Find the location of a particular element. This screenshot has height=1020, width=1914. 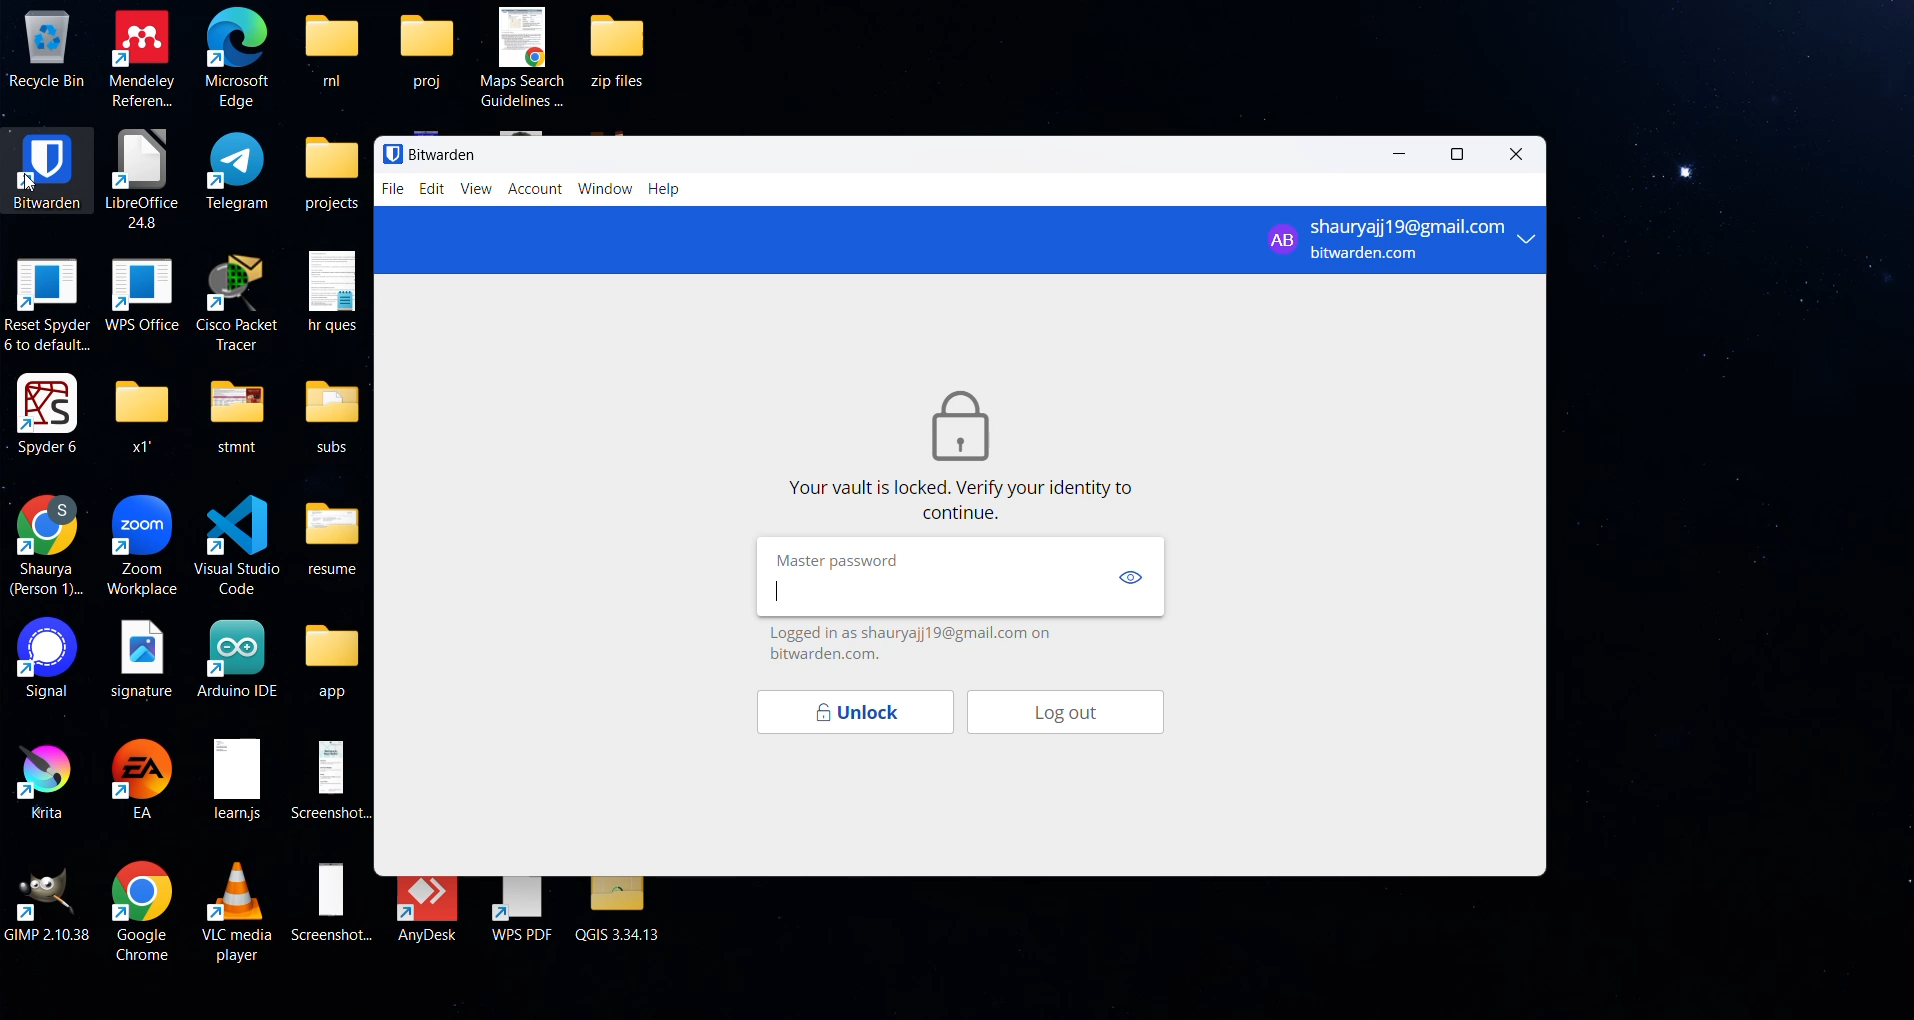

Google Chrome is located at coordinates (141, 911).